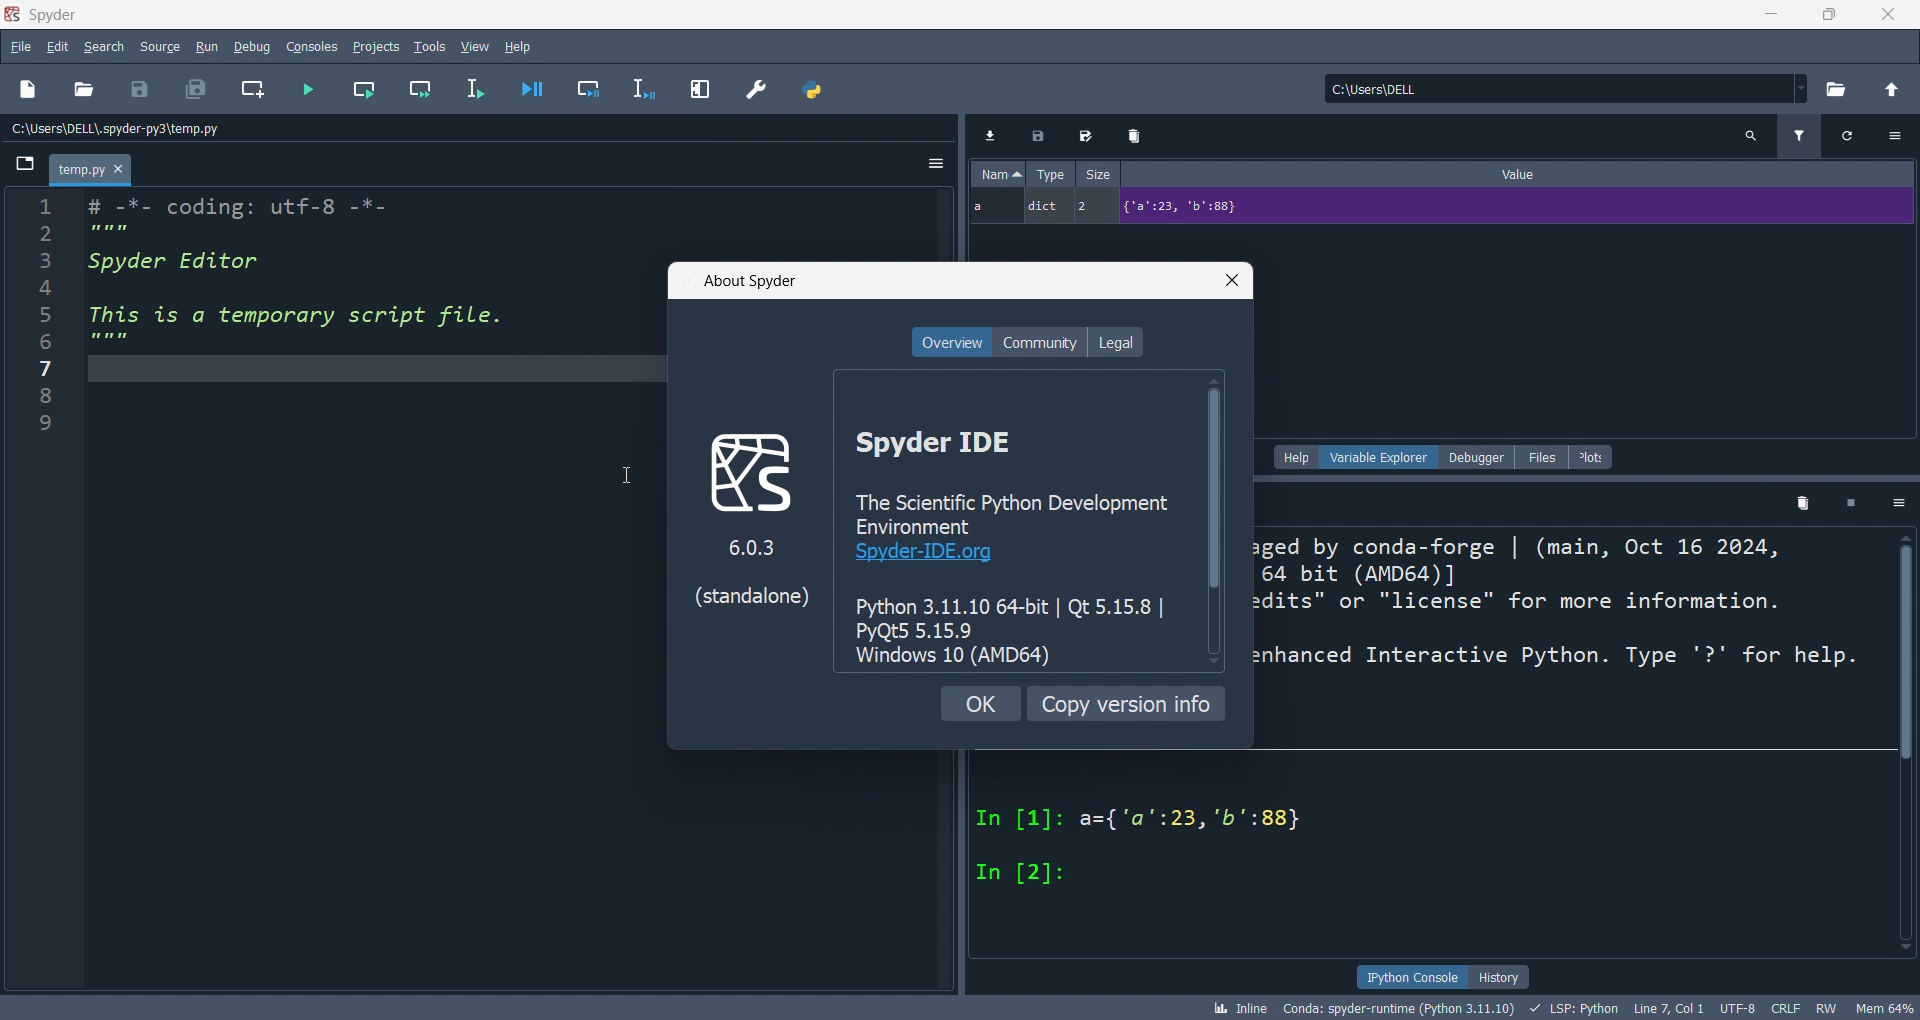 Image resolution: width=1920 pixels, height=1020 pixels. I want to click on community, so click(1041, 342).